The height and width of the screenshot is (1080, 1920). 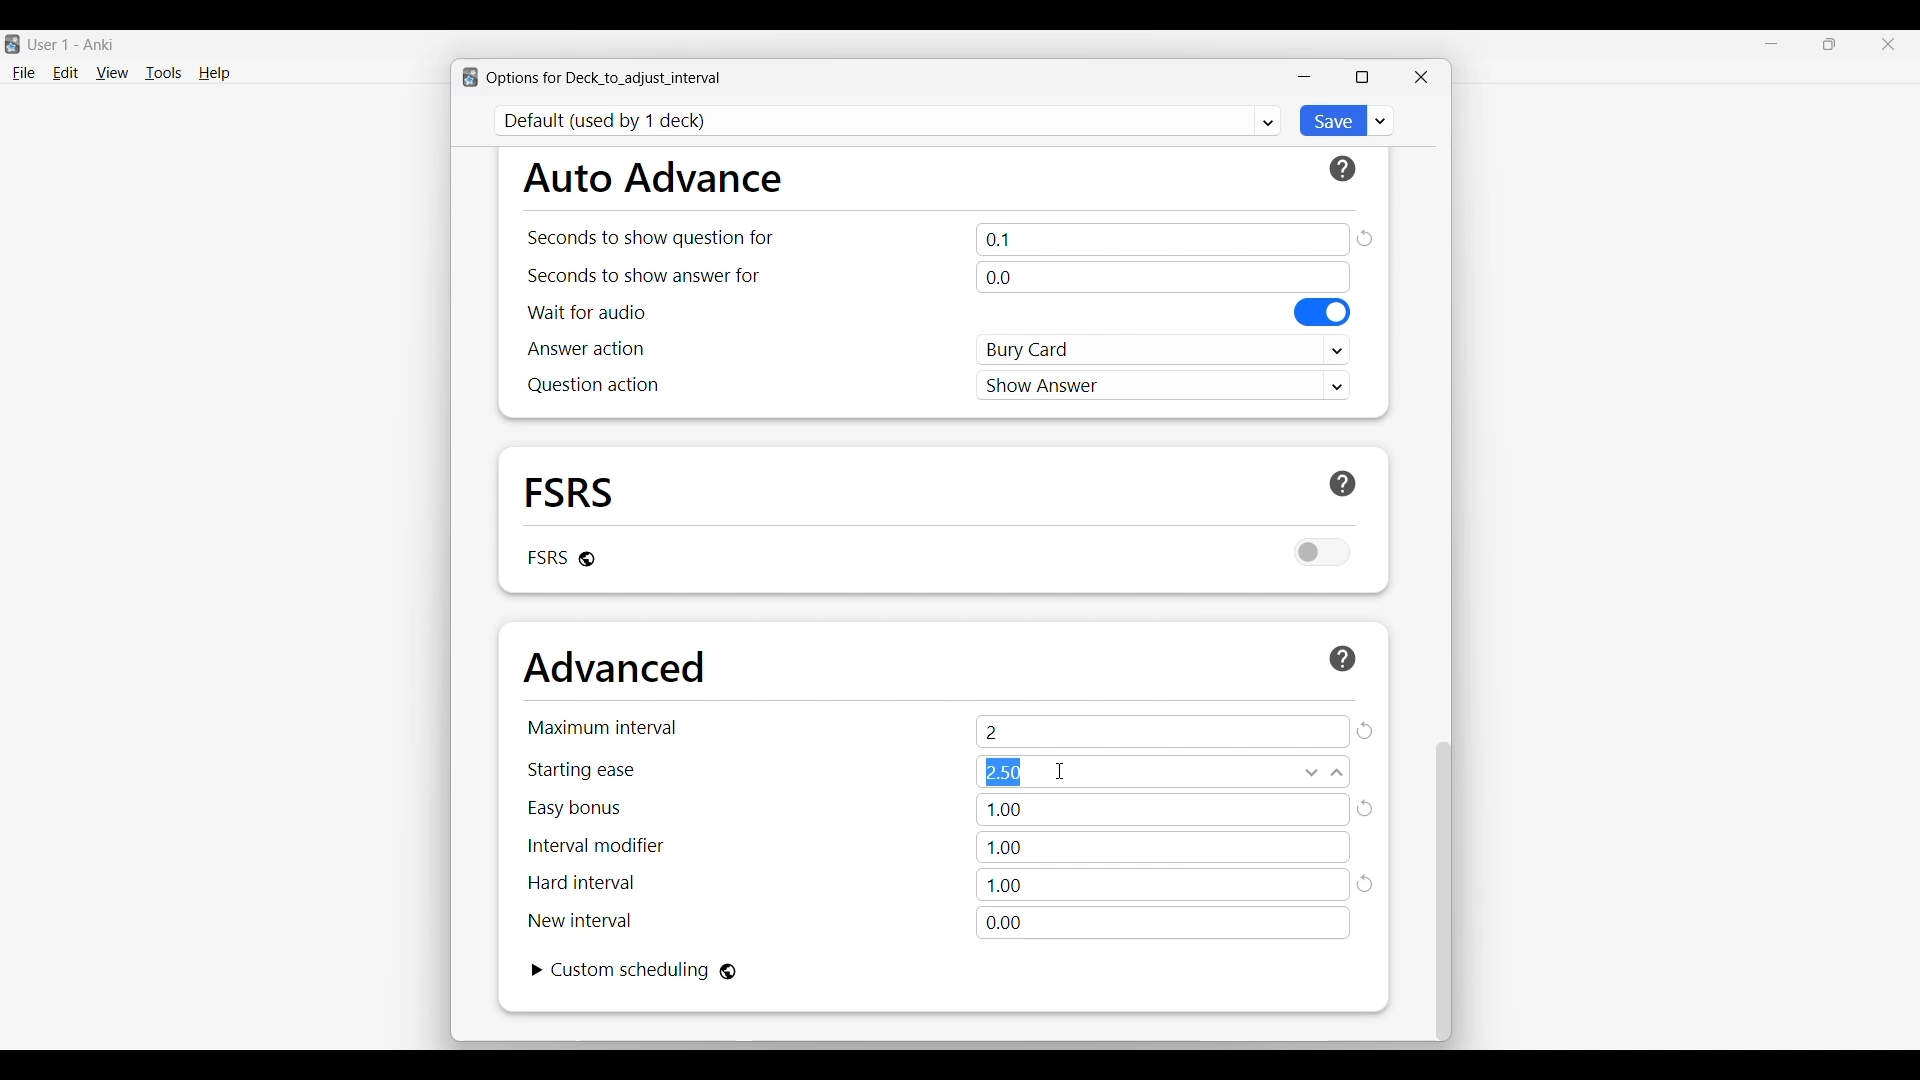 What do you see at coordinates (1365, 731) in the screenshot?
I see `reload` at bounding box center [1365, 731].